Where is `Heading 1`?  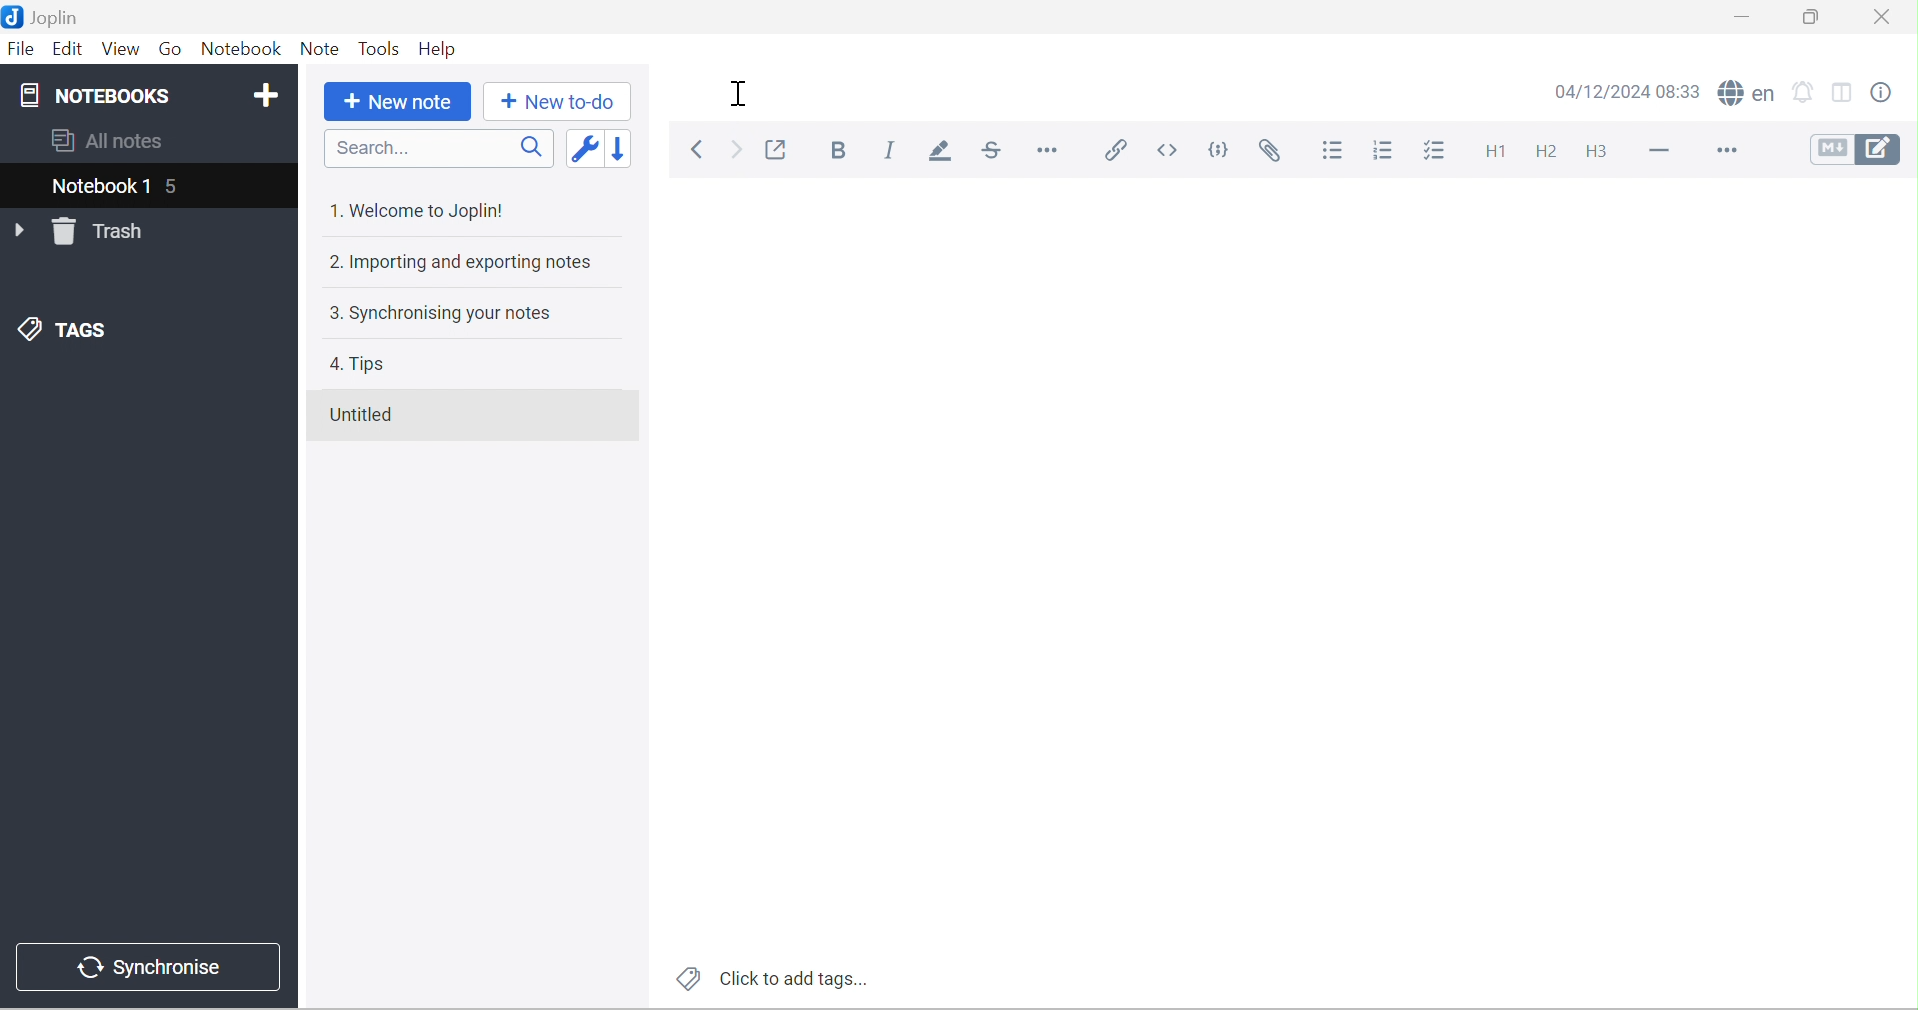
Heading 1 is located at coordinates (1503, 150).